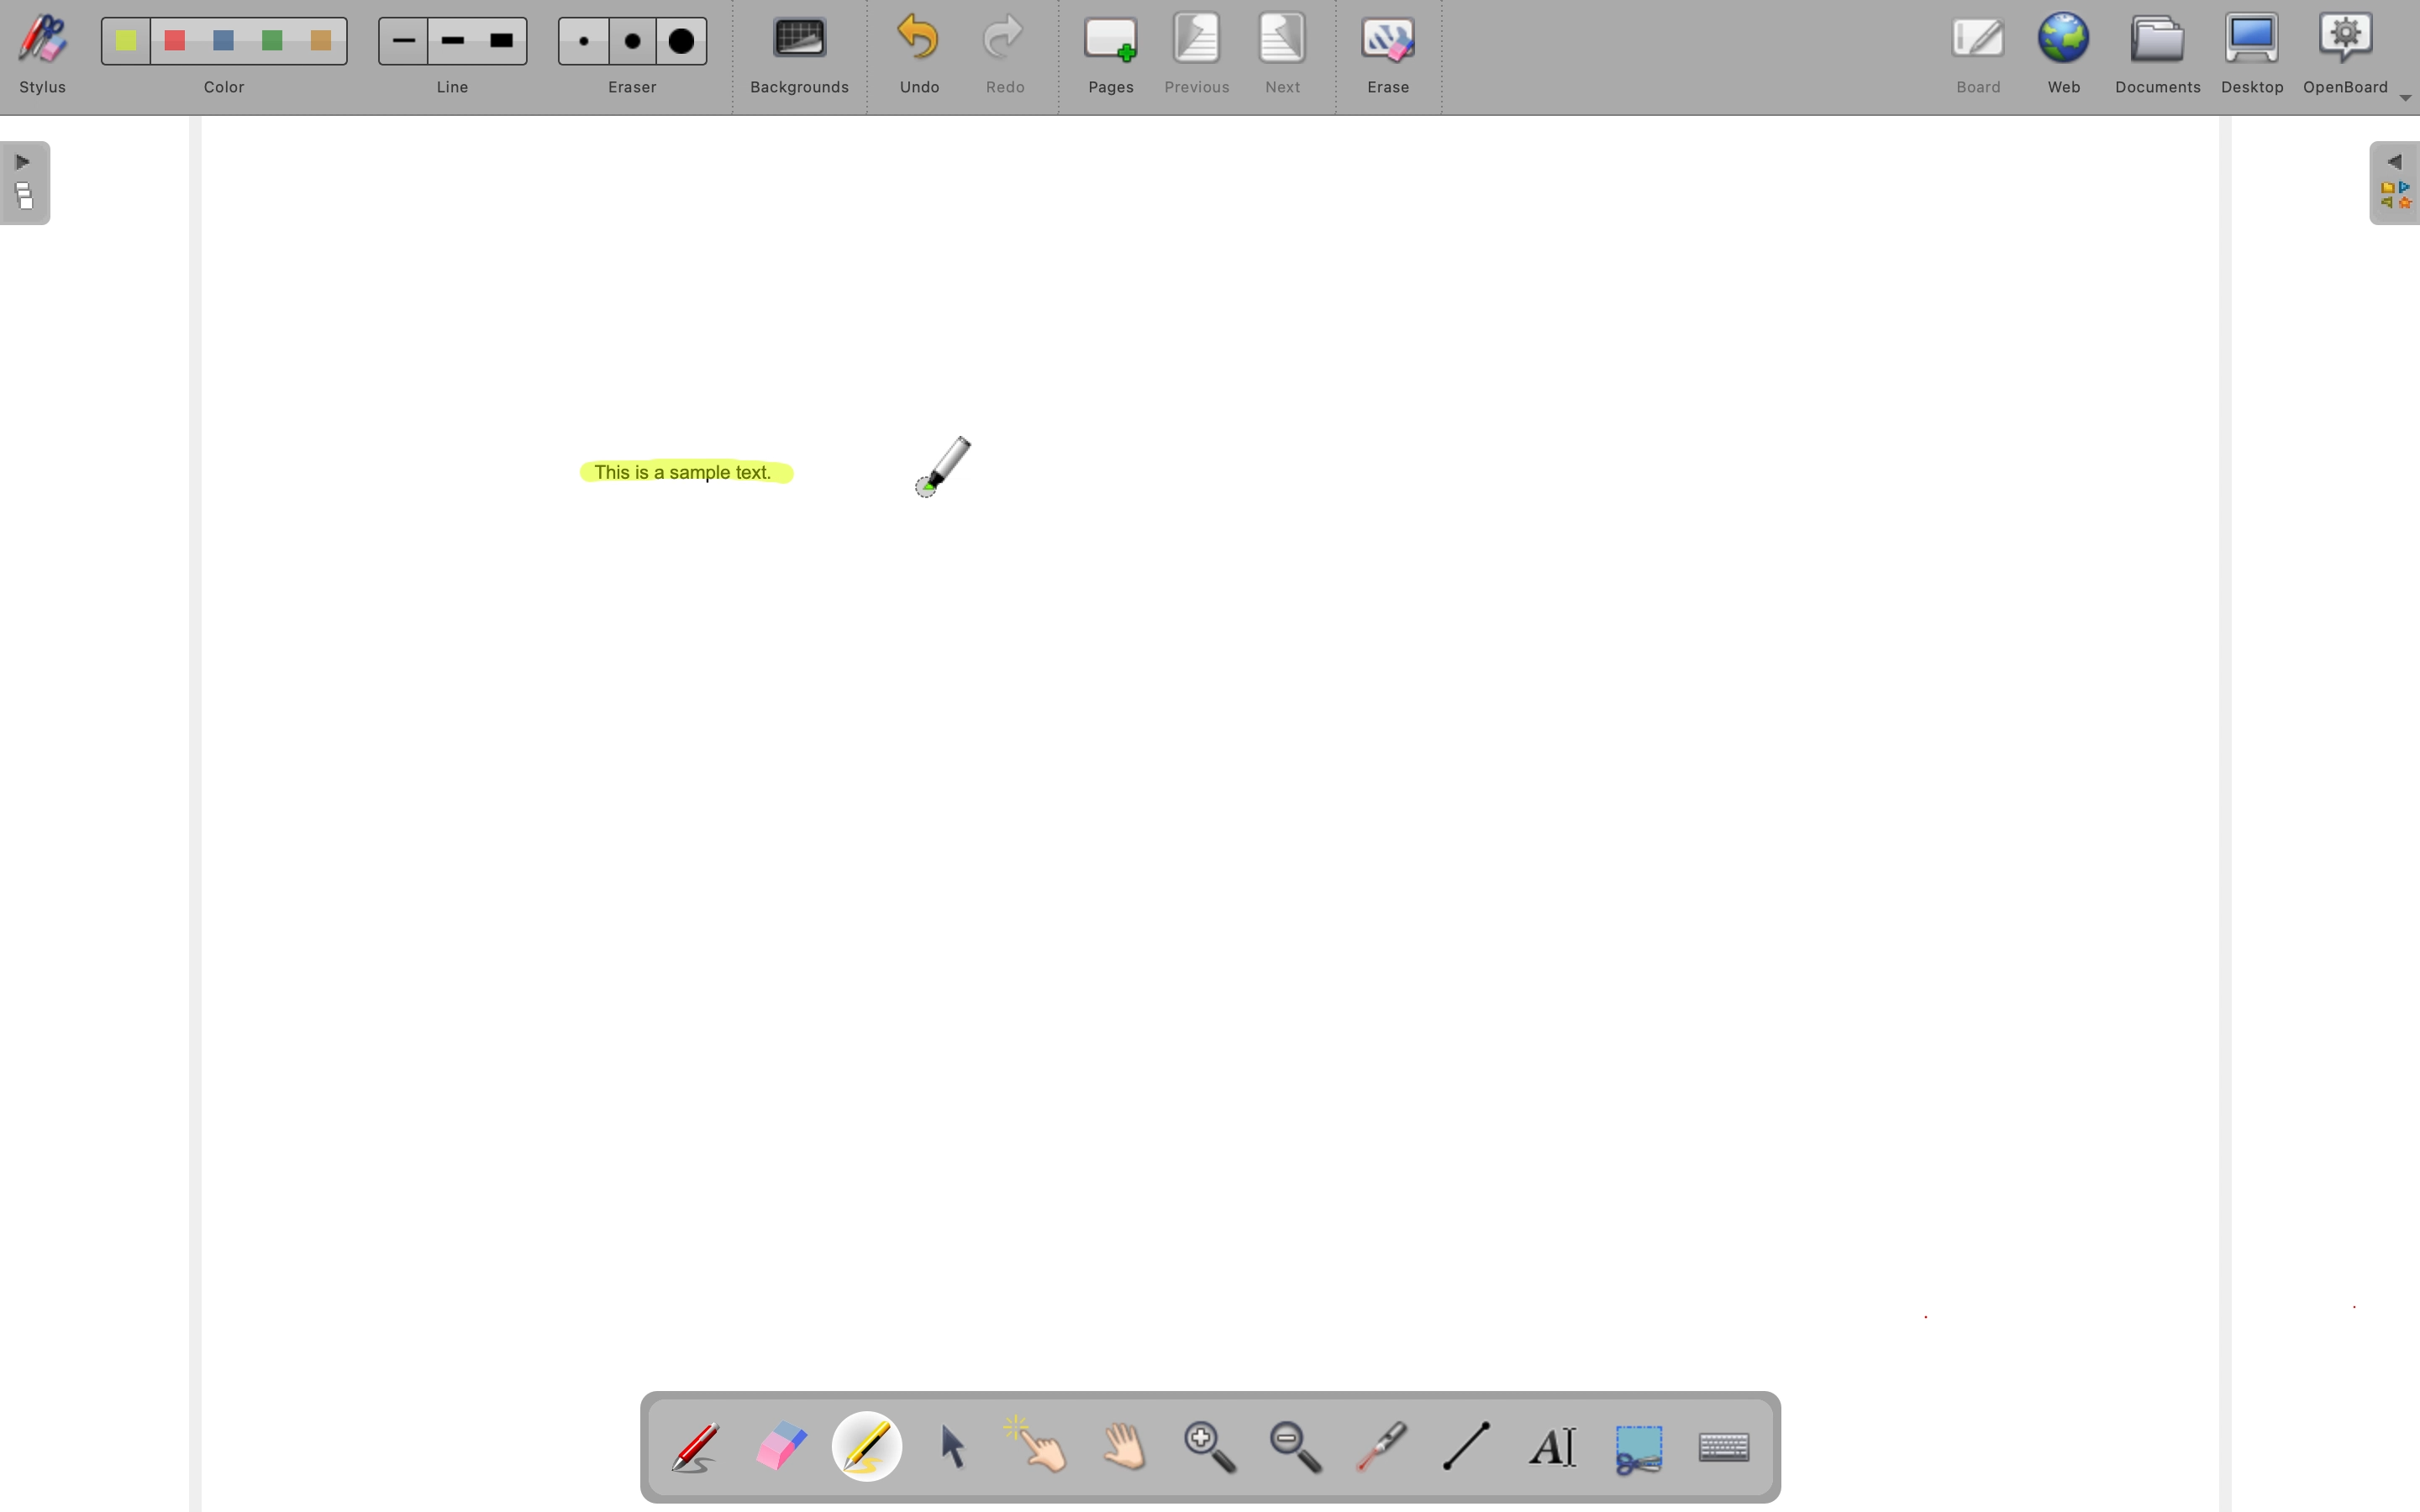  What do you see at coordinates (1638, 1448) in the screenshot?
I see `capture part of the screen` at bounding box center [1638, 1448].